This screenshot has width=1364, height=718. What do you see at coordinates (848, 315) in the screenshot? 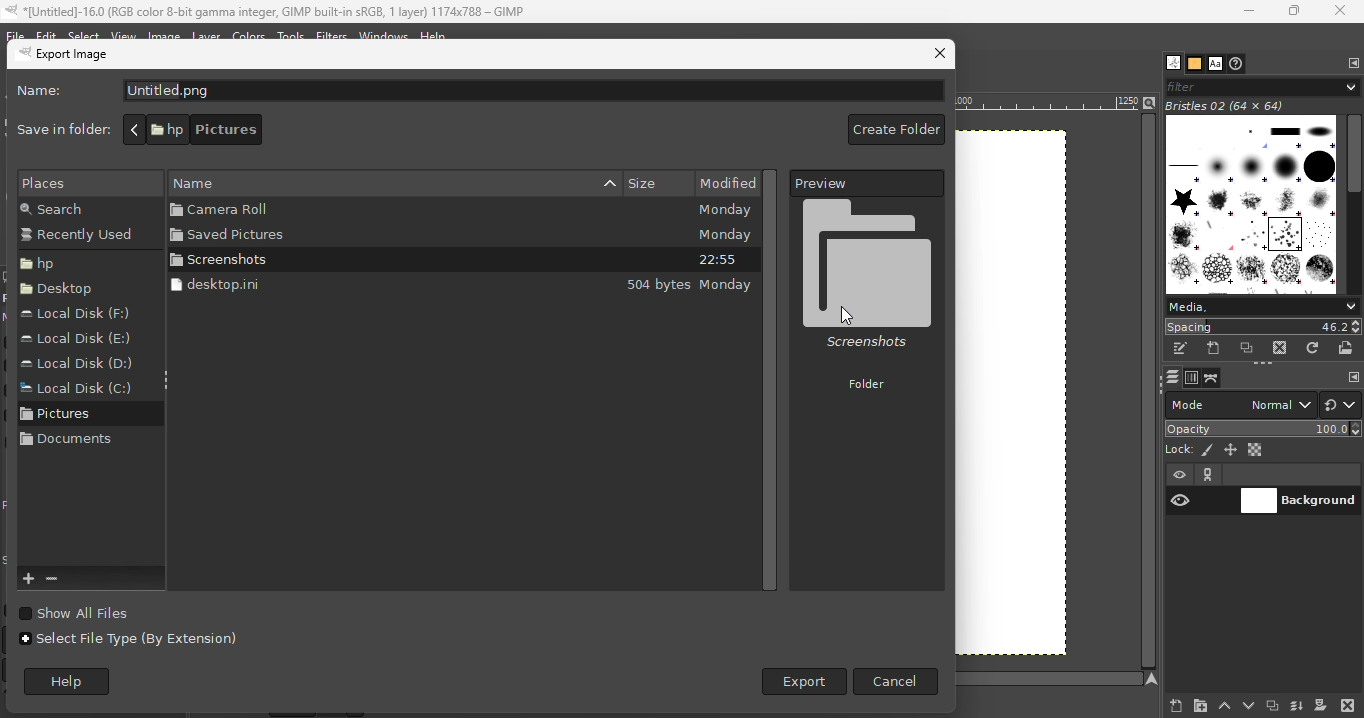
I see `Cursor` at bounding box center [848, 315].